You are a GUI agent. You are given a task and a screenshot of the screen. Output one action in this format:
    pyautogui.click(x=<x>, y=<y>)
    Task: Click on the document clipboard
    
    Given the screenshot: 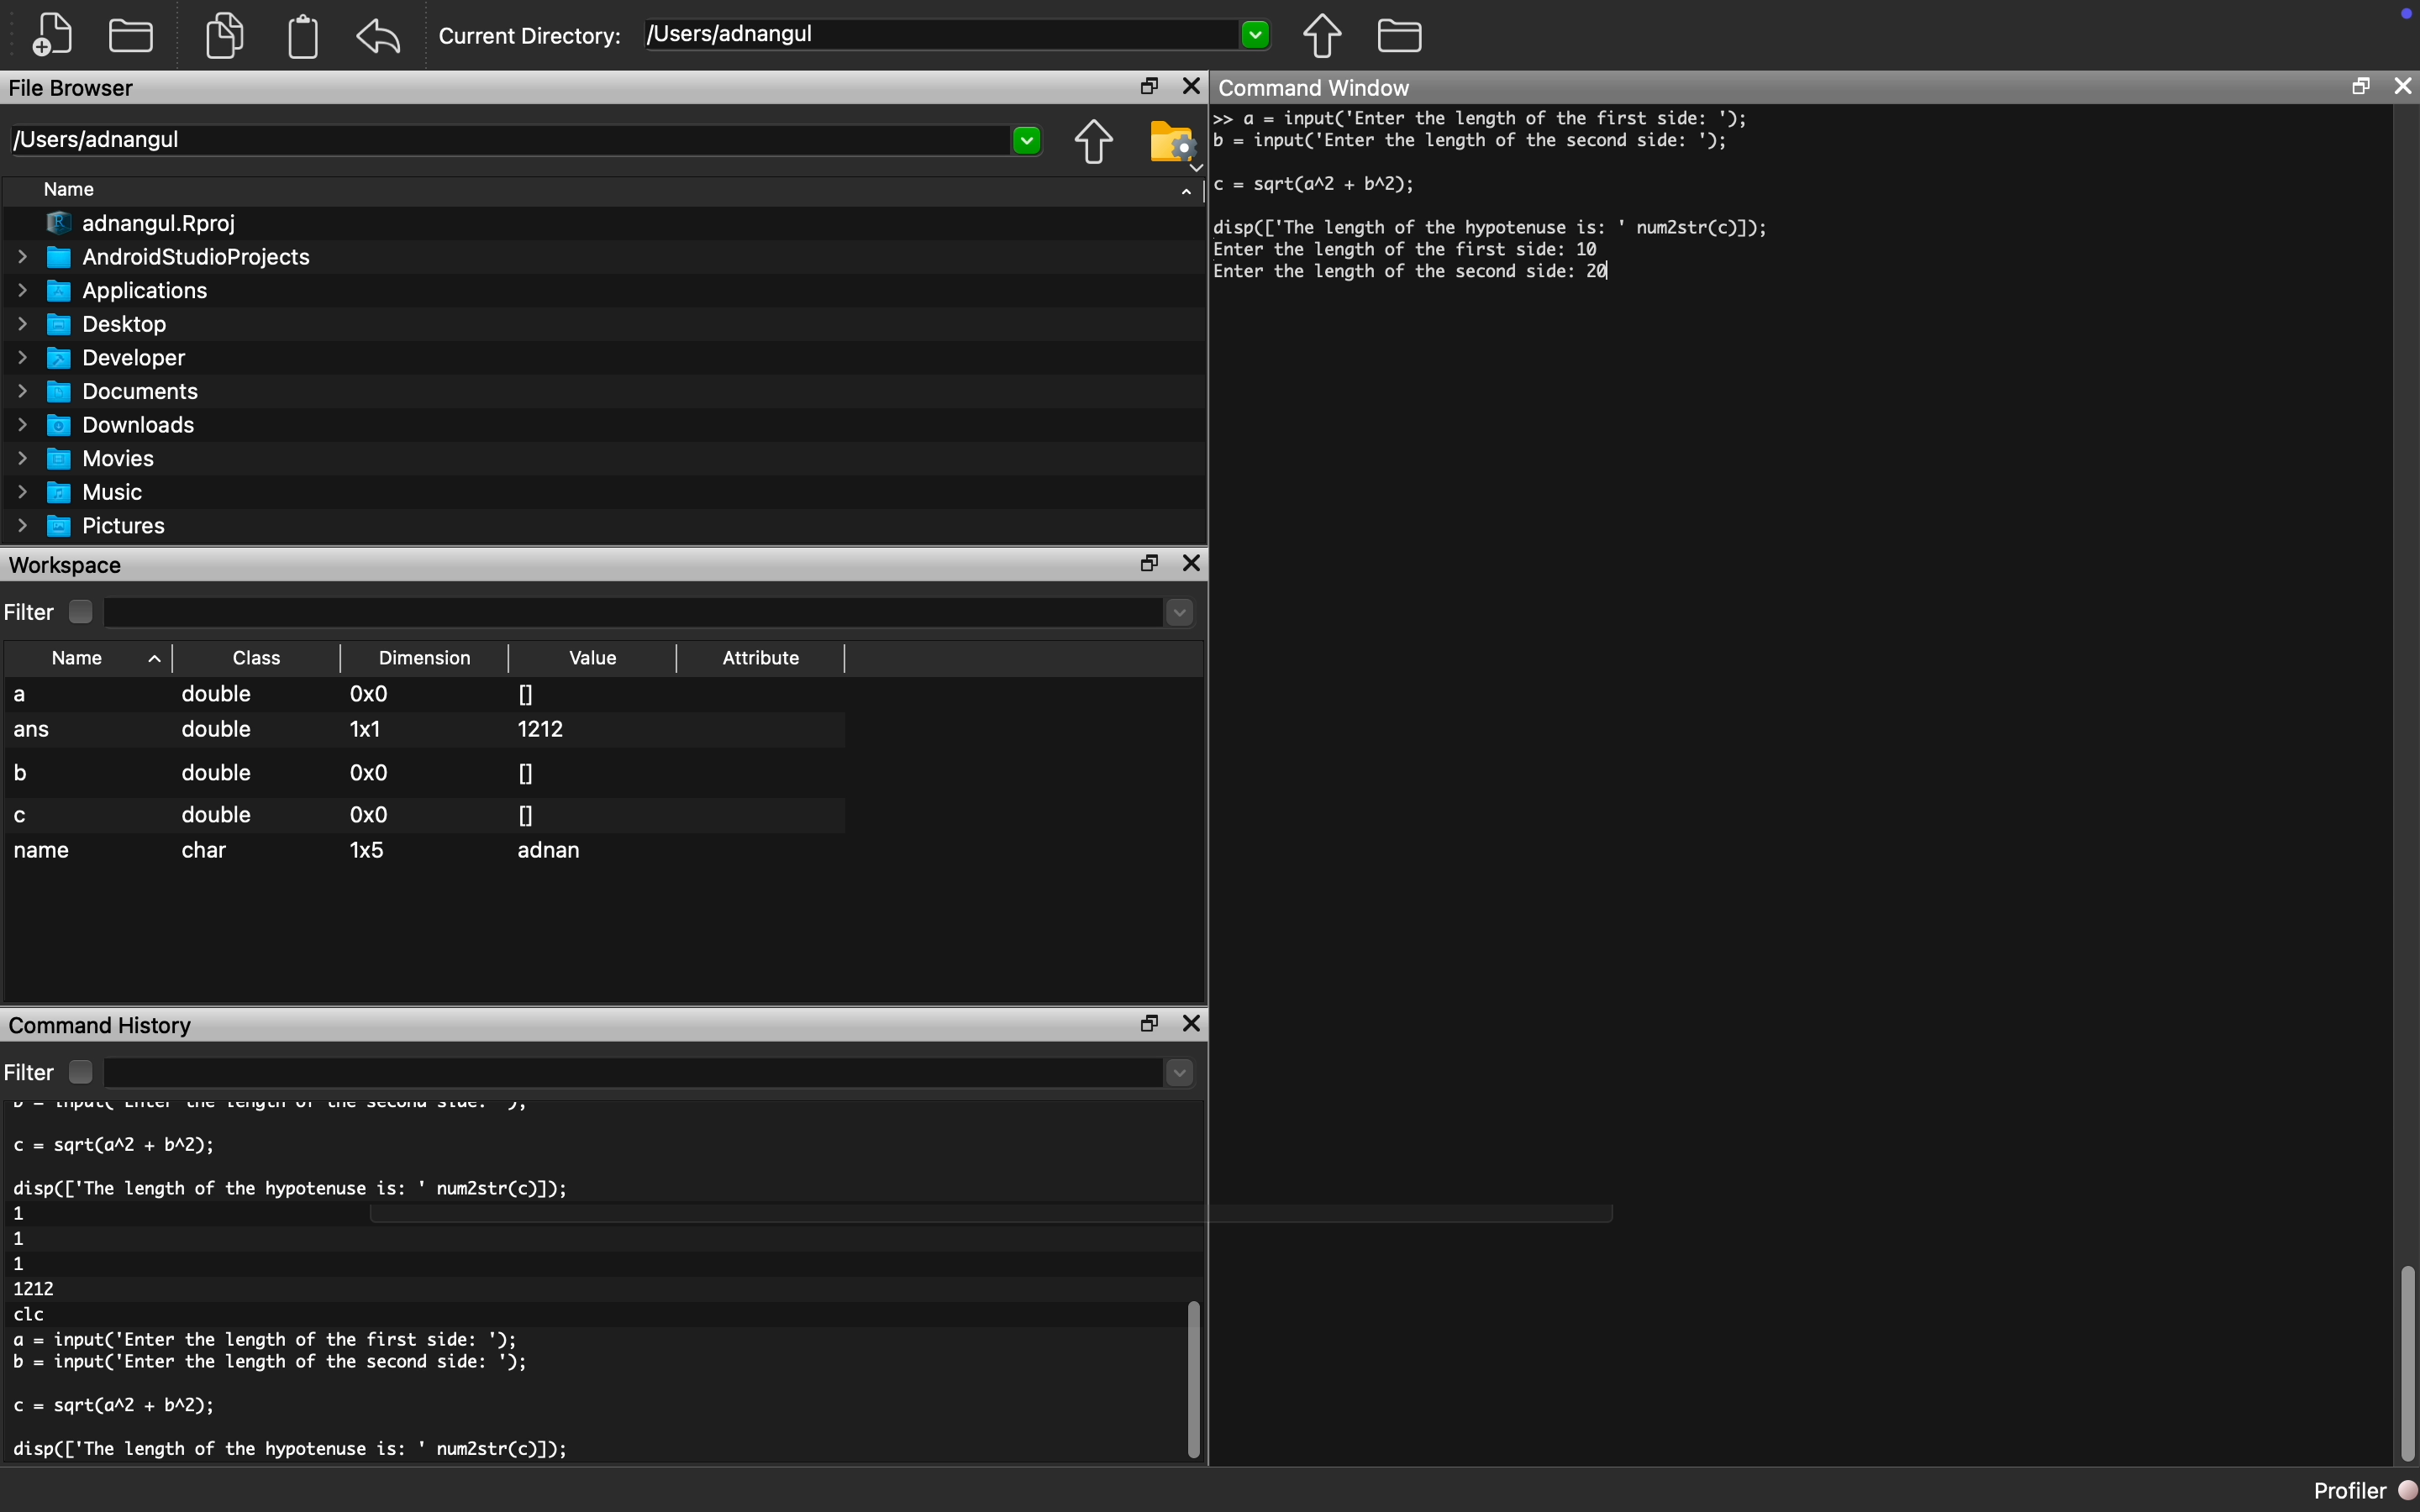 What is the action you would take?
    pyautogui.click(x=299, y=39)
    